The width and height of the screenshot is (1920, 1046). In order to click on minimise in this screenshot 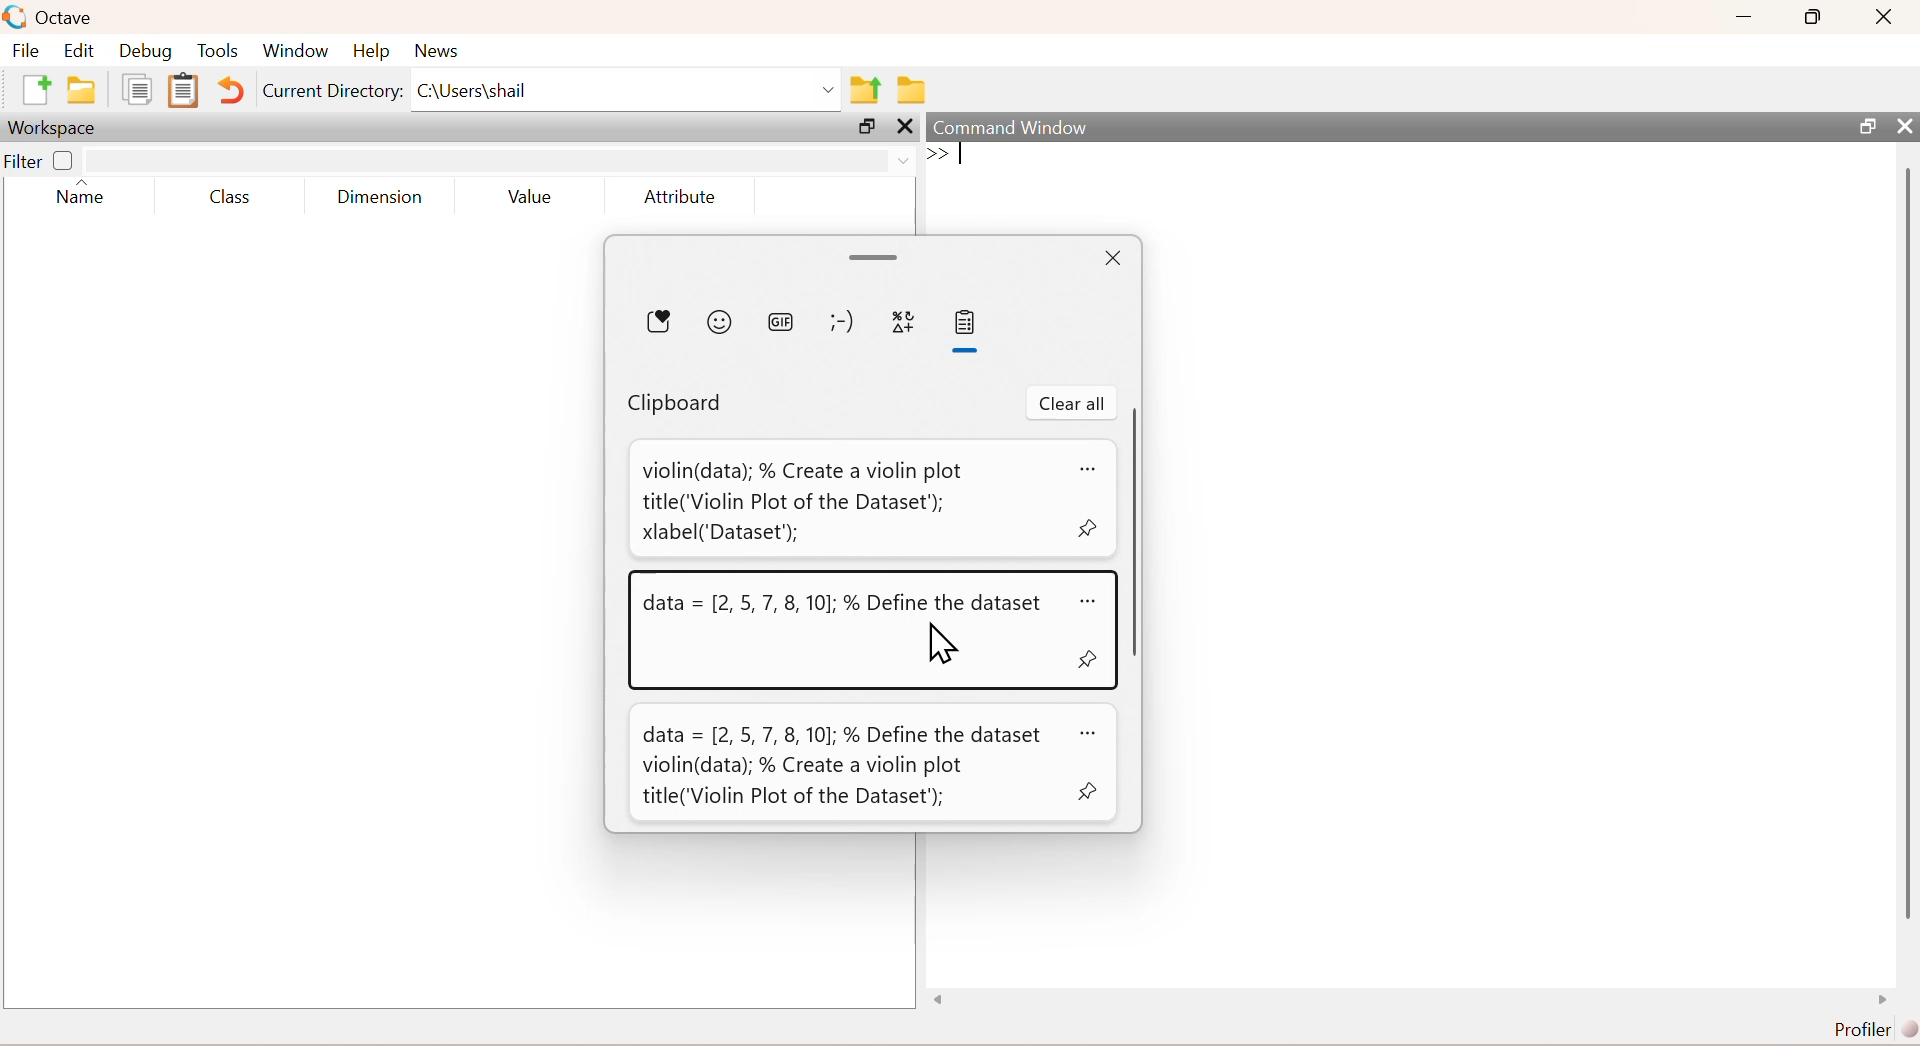, I will do `click(1745, 14)`.